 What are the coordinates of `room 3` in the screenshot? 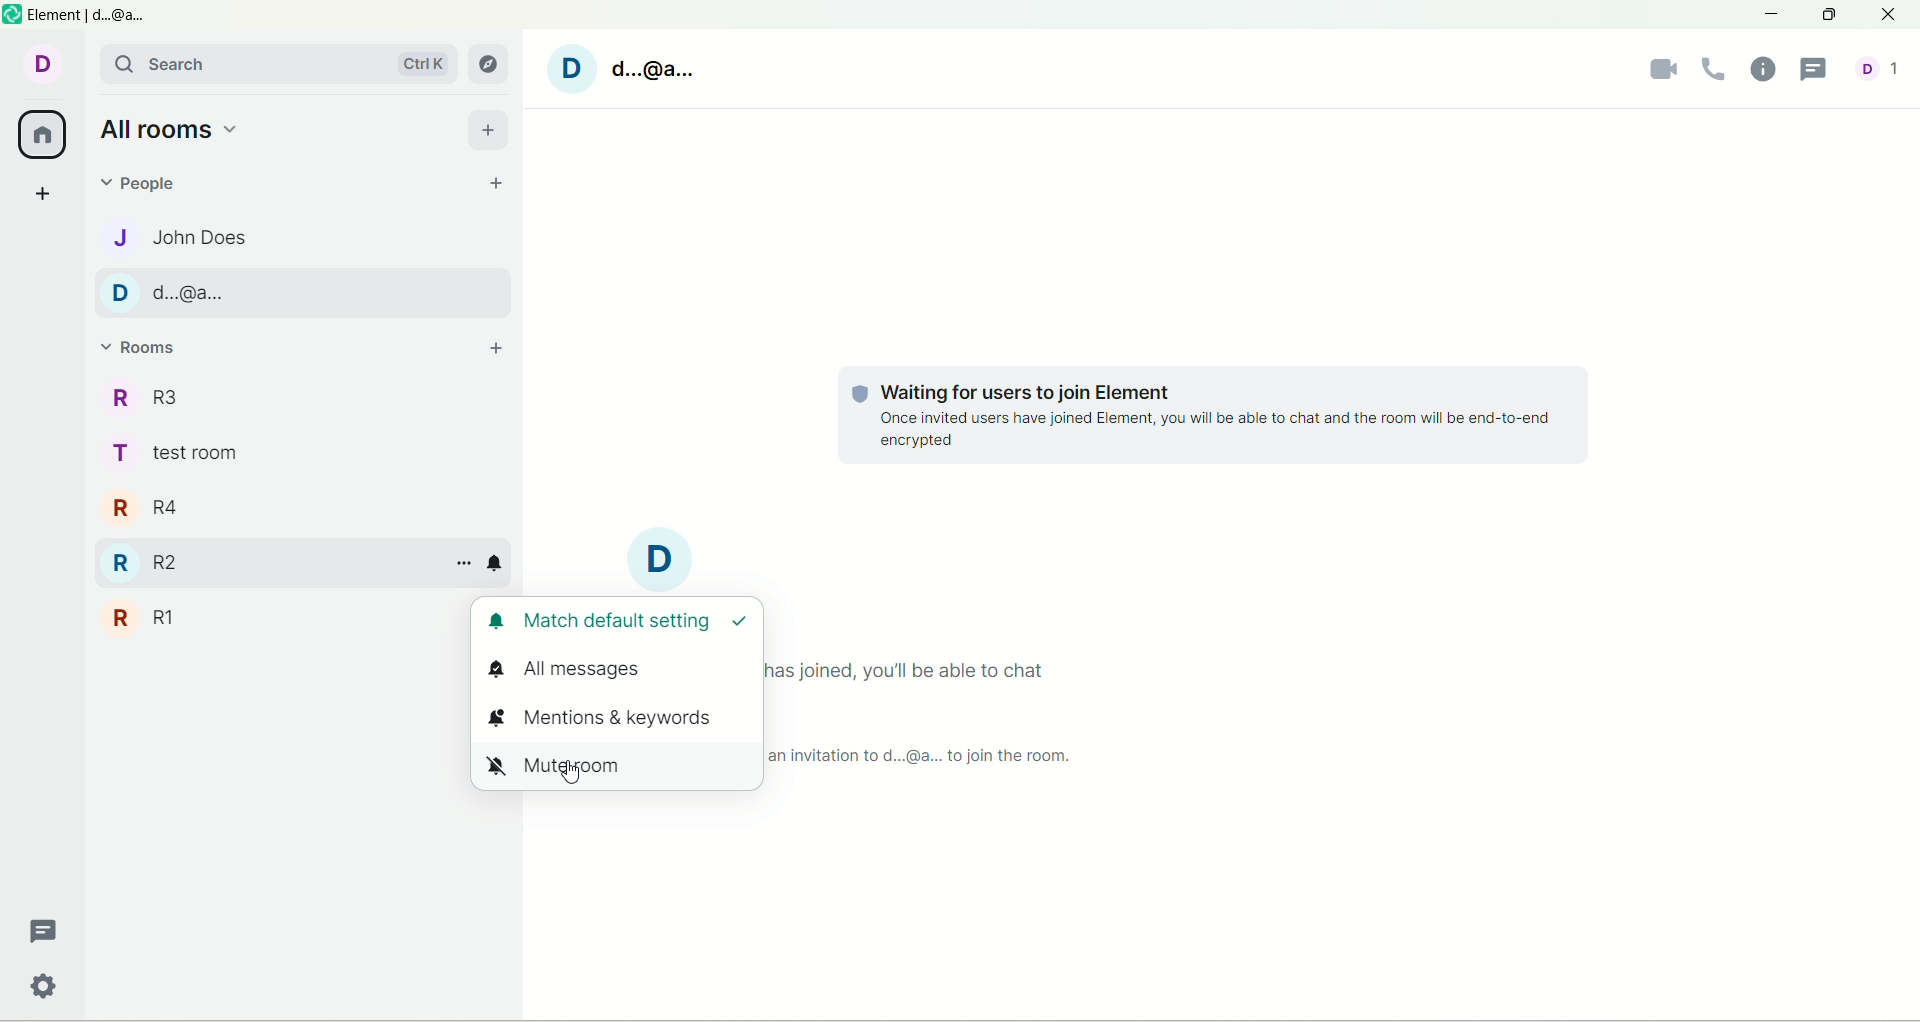 It's located at (182, 393).